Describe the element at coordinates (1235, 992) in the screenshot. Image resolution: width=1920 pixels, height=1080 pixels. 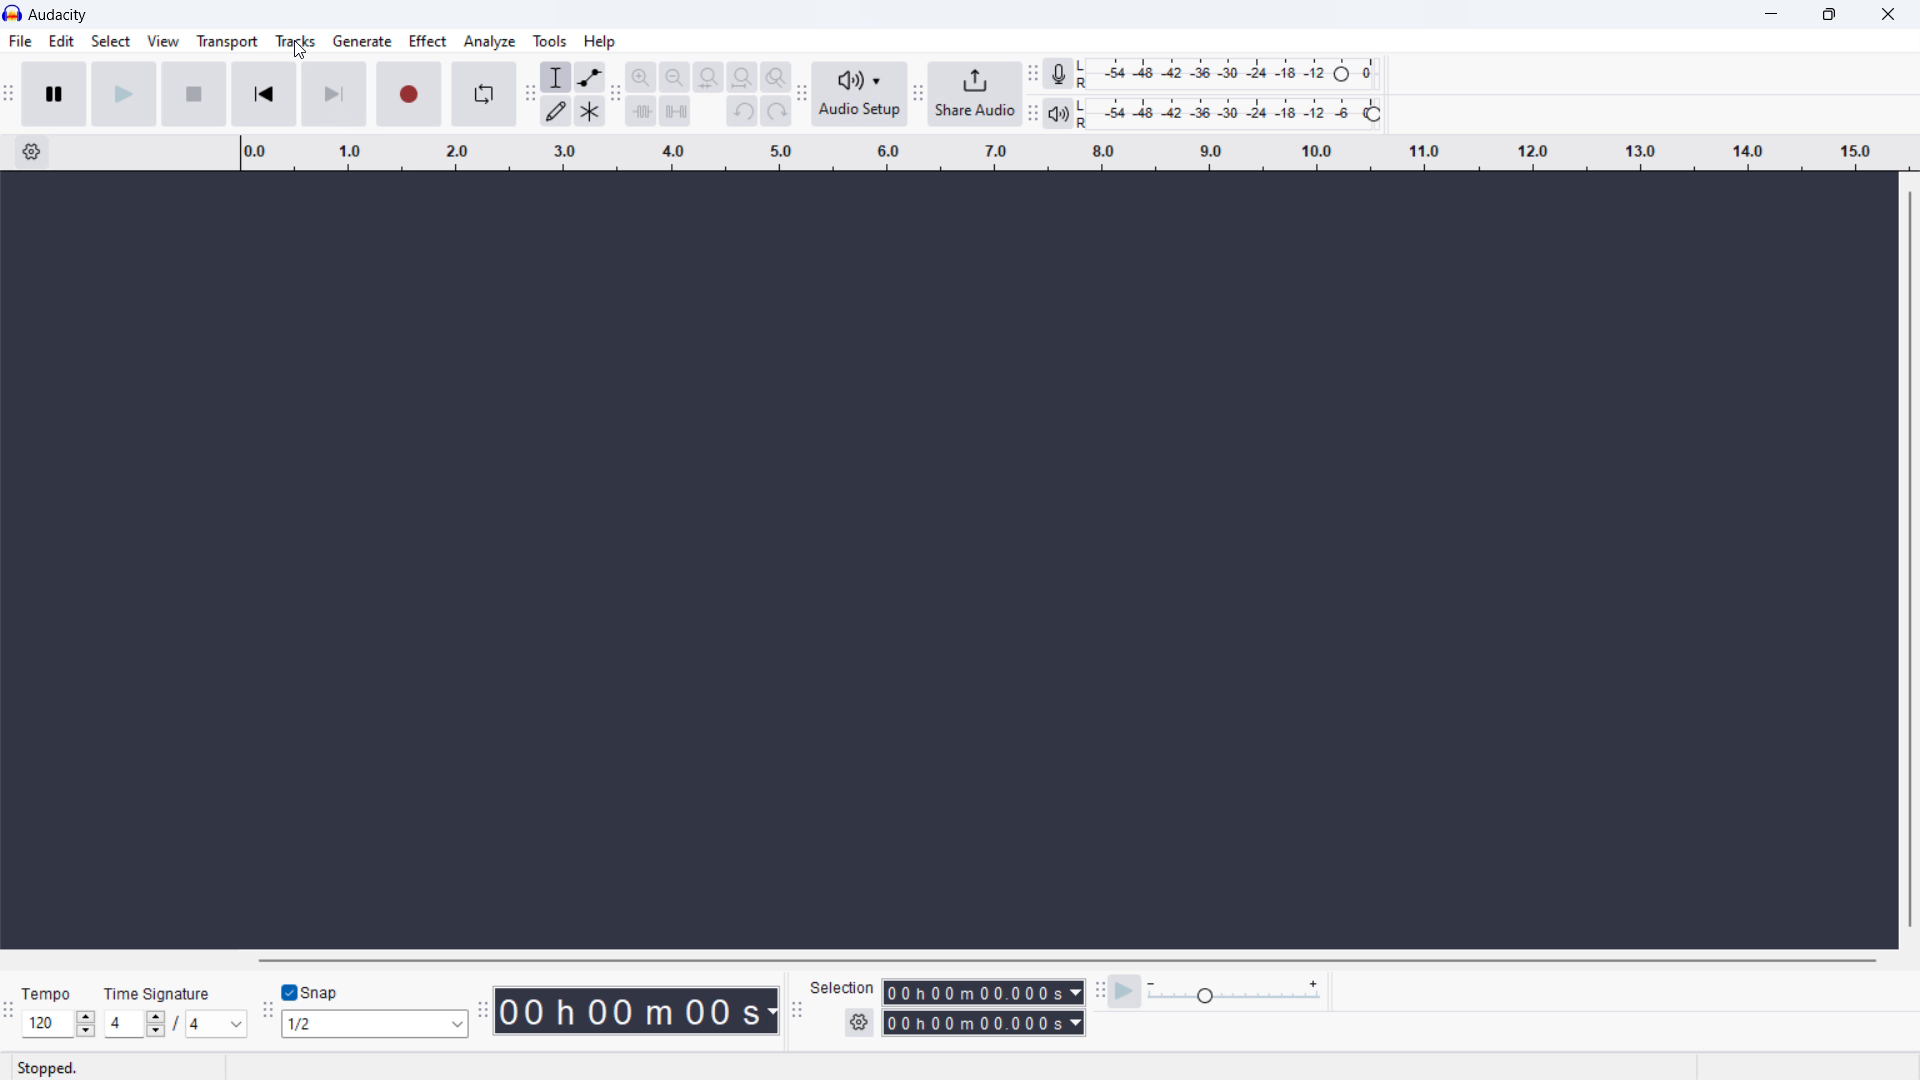
I see `playback speed` at that location.